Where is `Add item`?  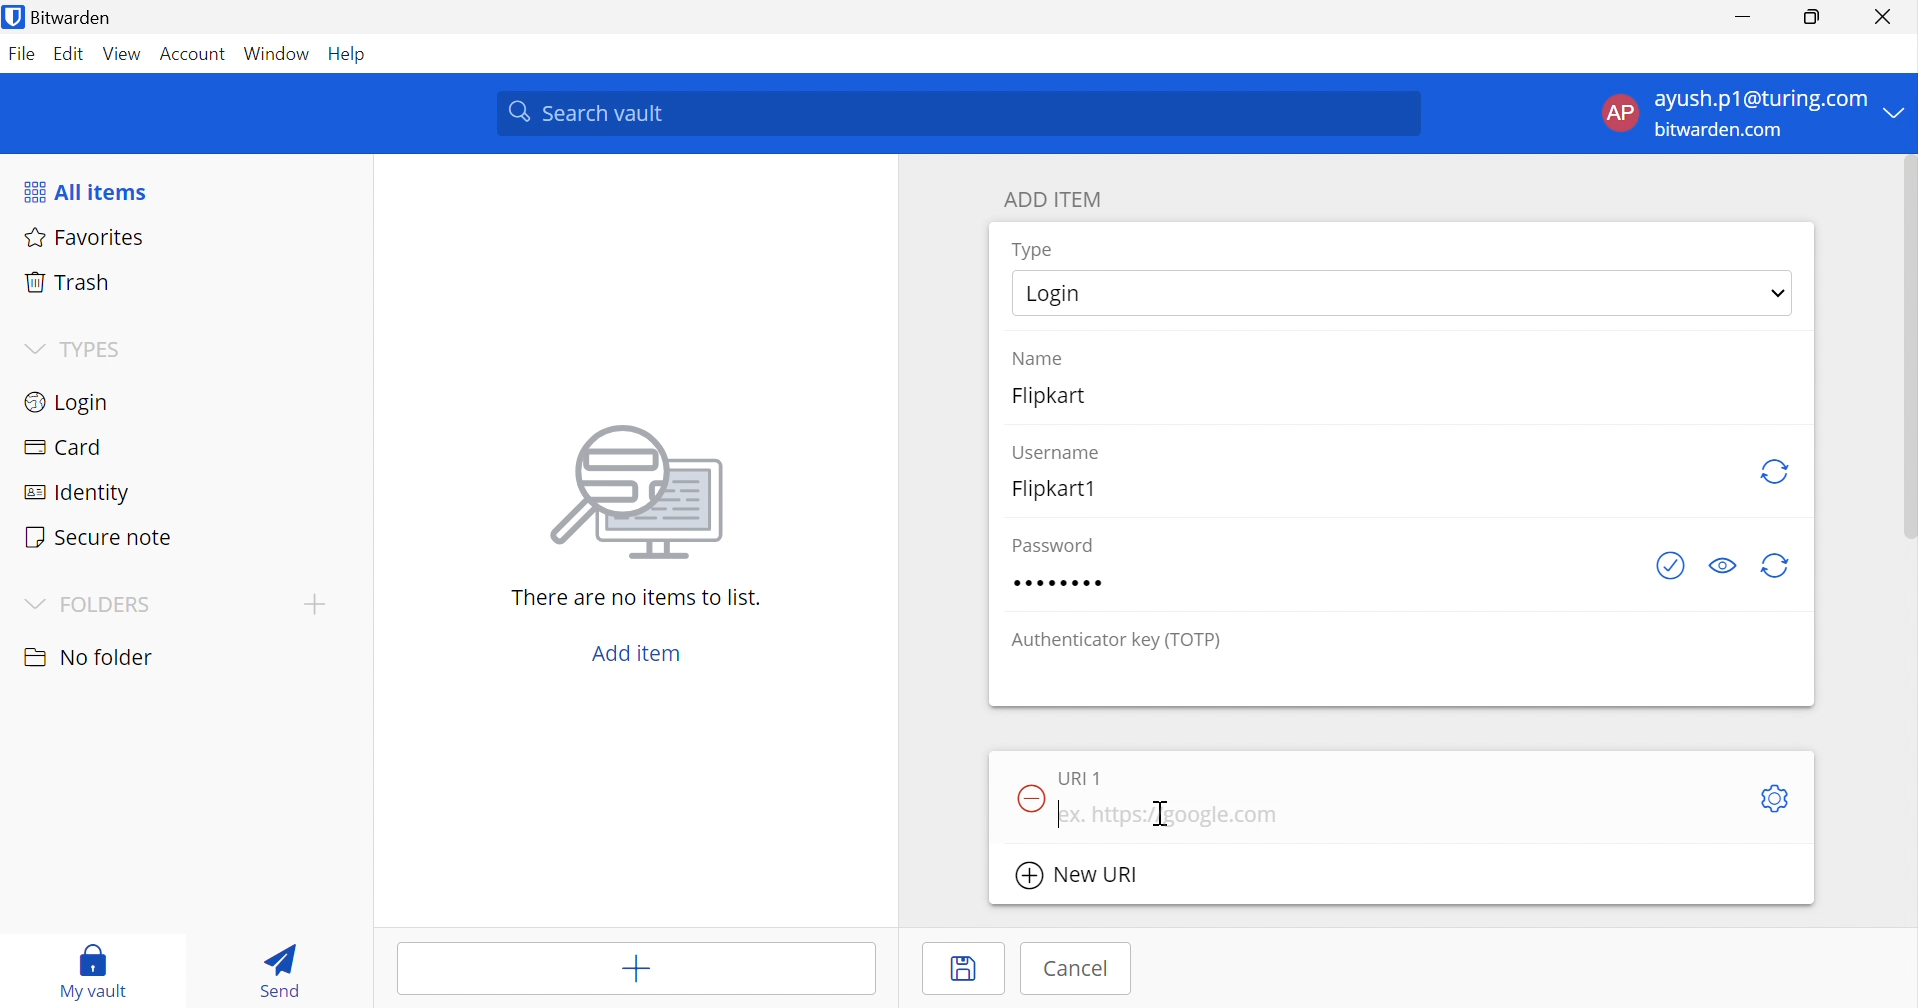
Add item is located at coordinates (636, 970).